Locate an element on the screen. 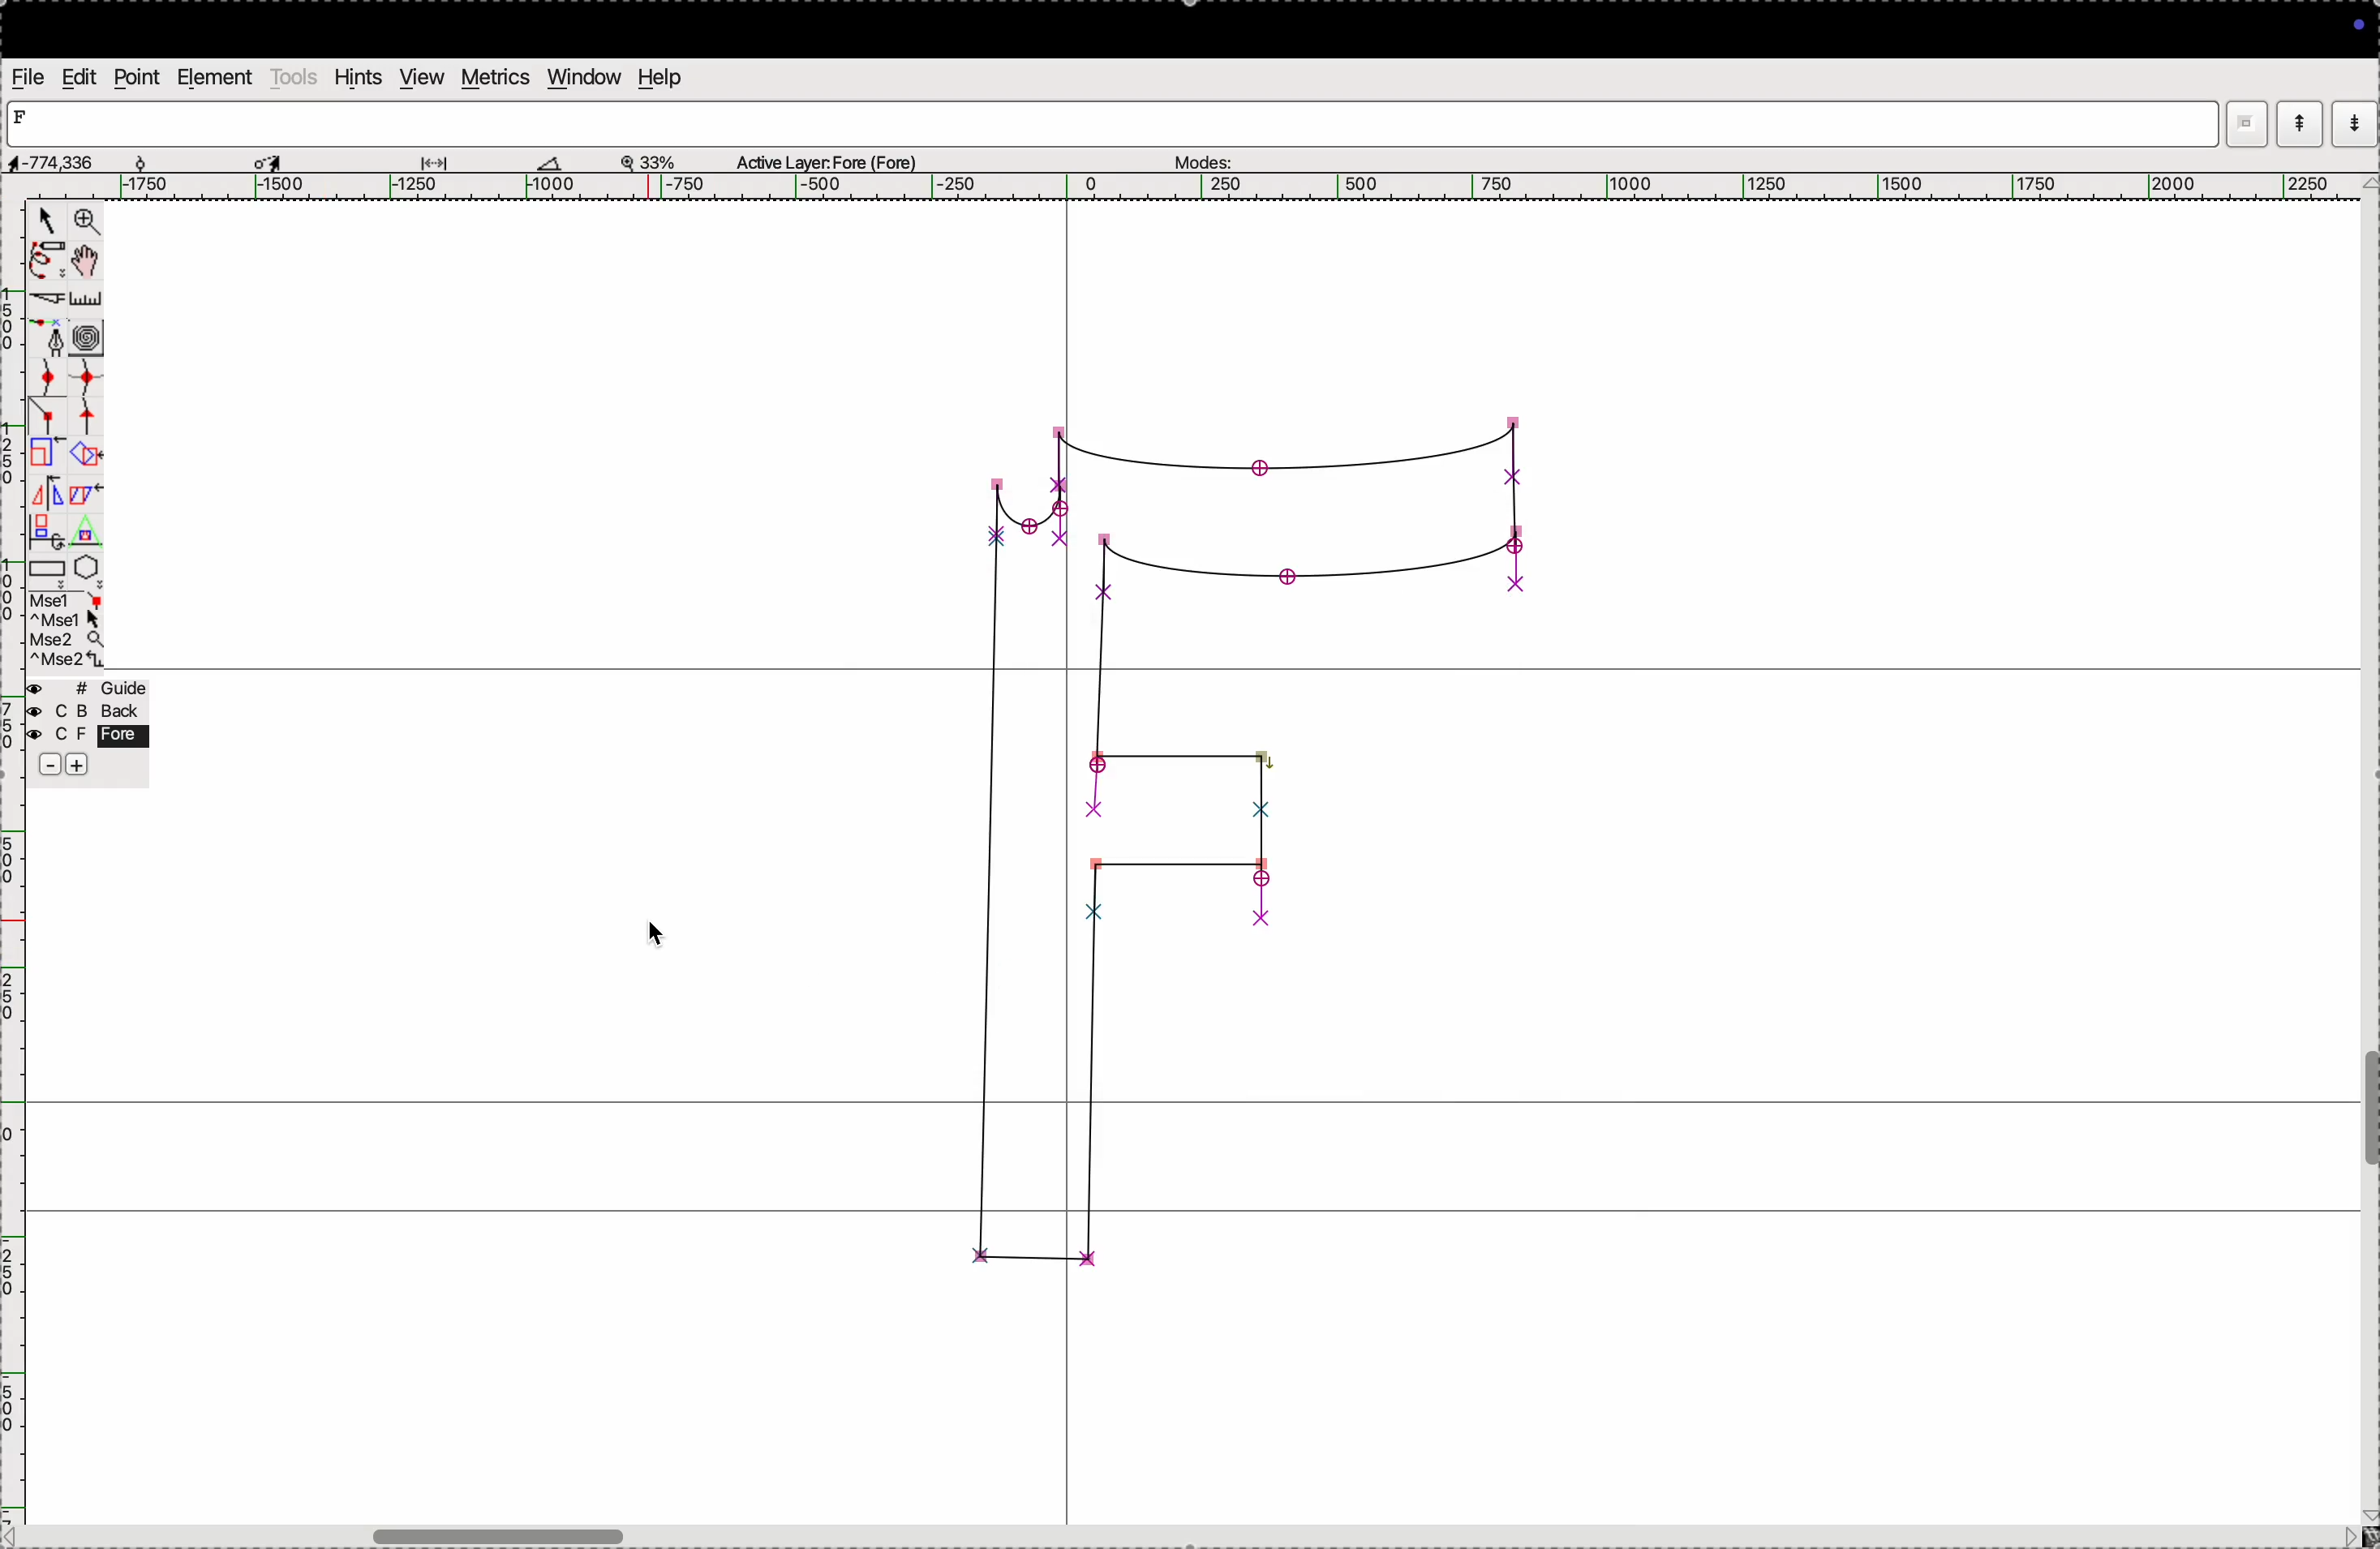 Image resolution: width=2380 pixels, height=1549 pixels. pentagon is located at coordinates (87, 568).